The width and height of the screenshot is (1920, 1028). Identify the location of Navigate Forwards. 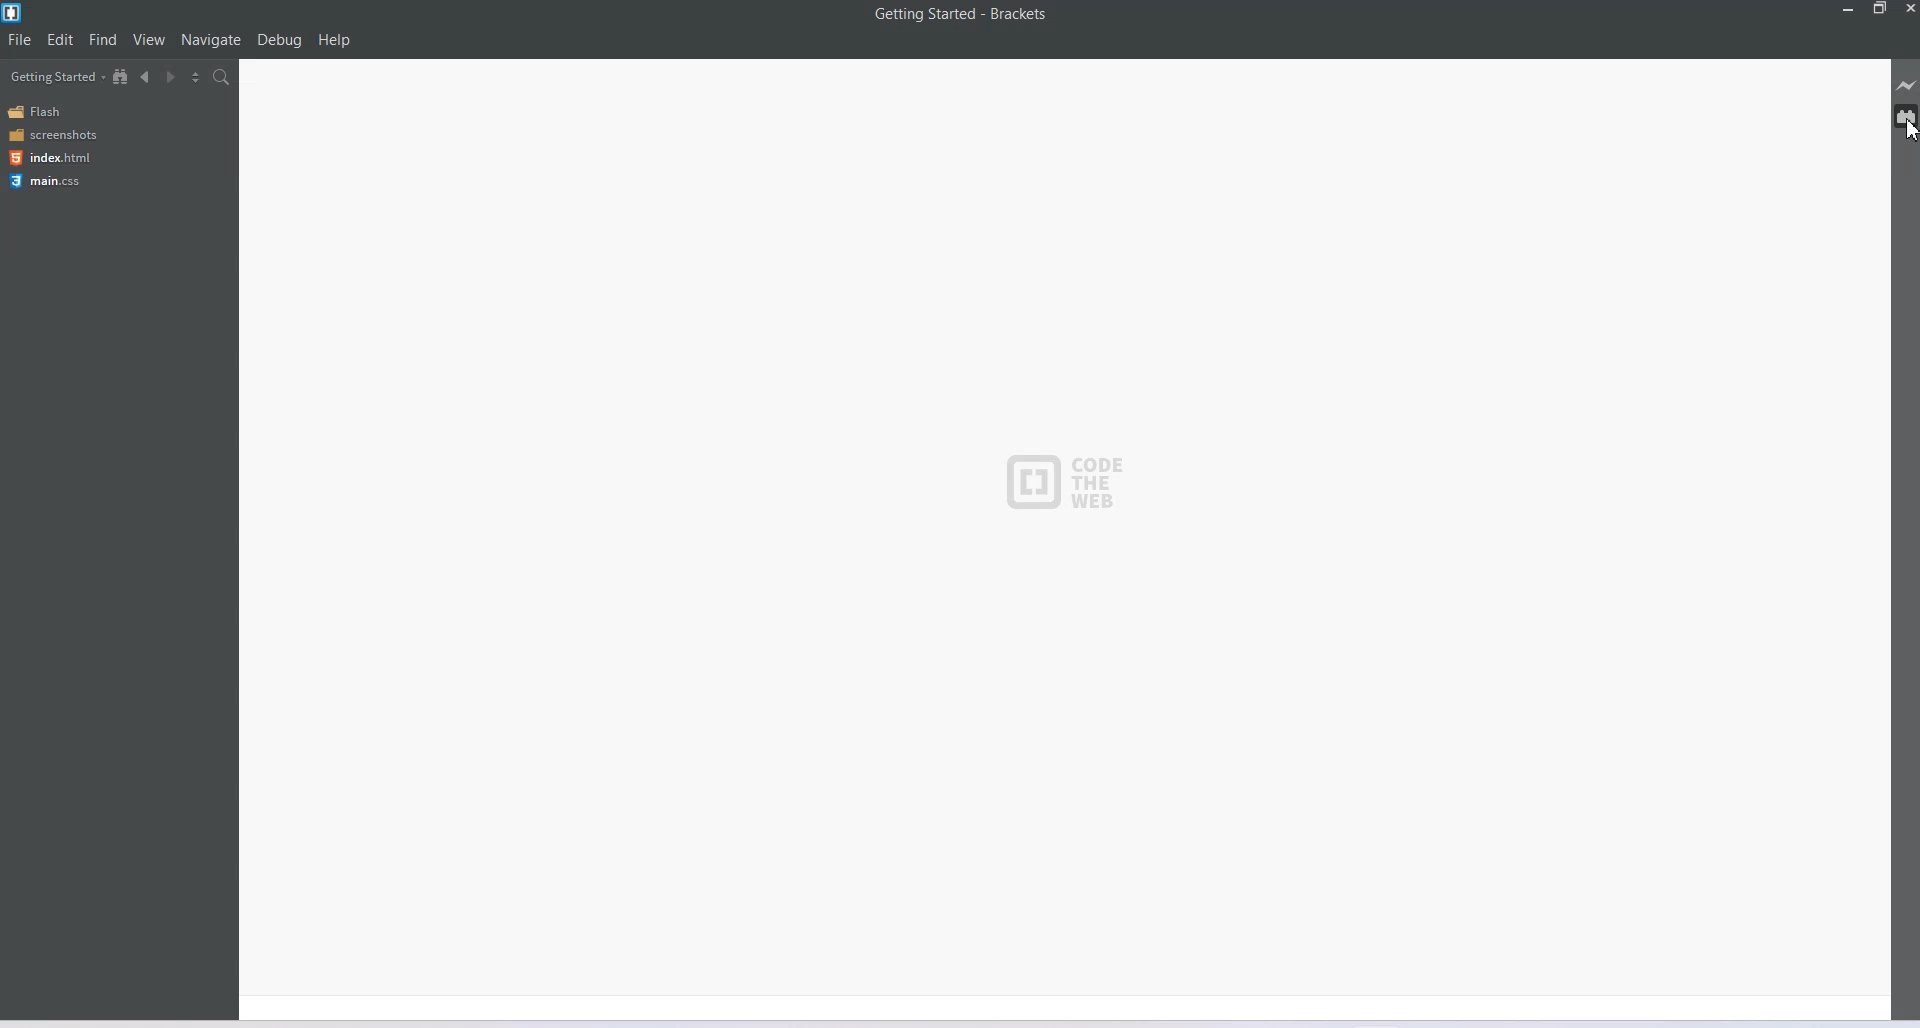
(171, 78).